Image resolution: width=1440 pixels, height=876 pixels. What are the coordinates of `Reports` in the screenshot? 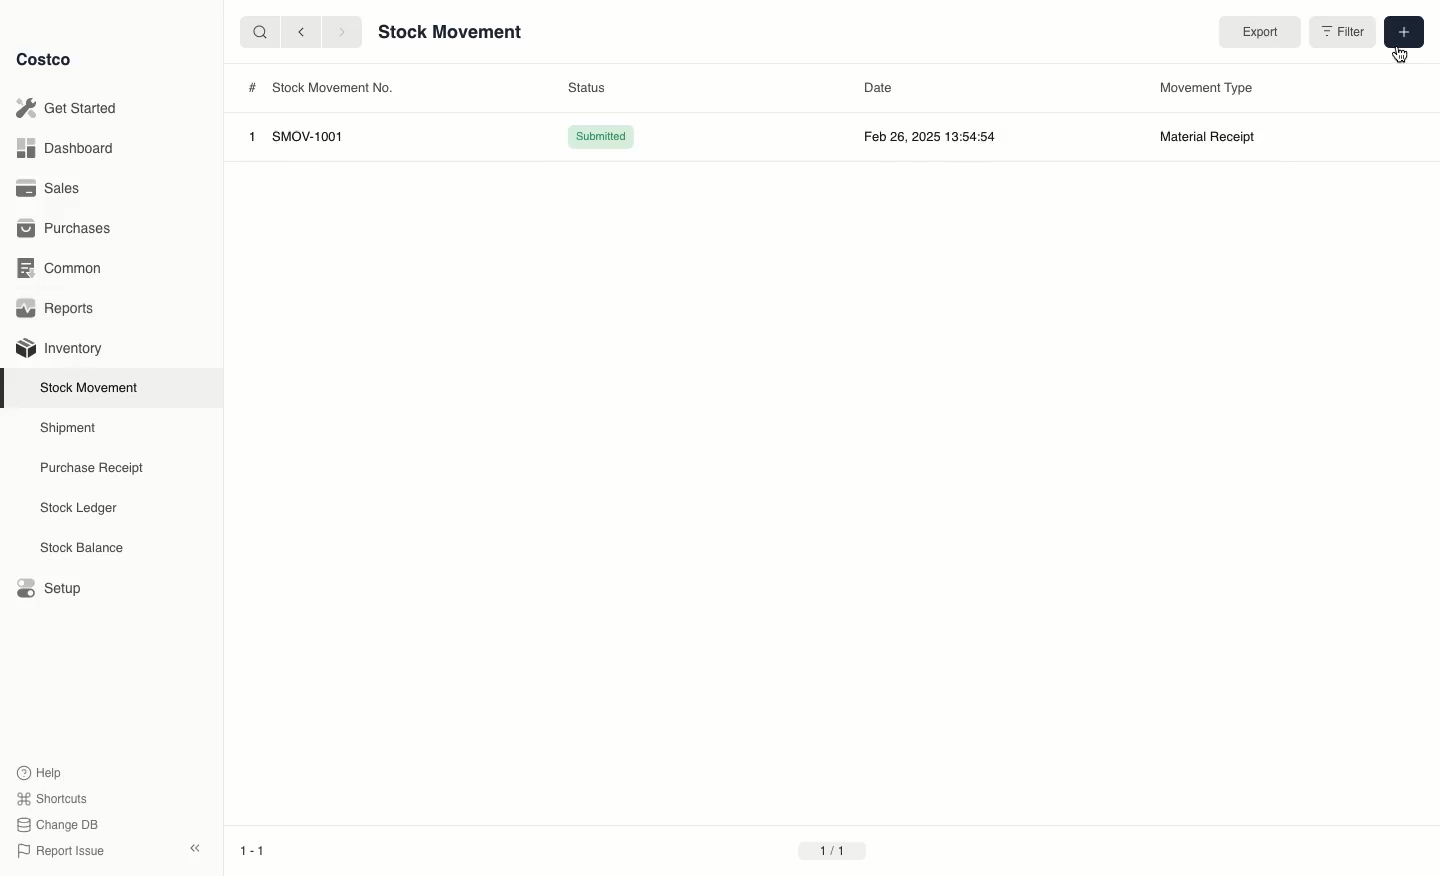 It's located at (60, 308).